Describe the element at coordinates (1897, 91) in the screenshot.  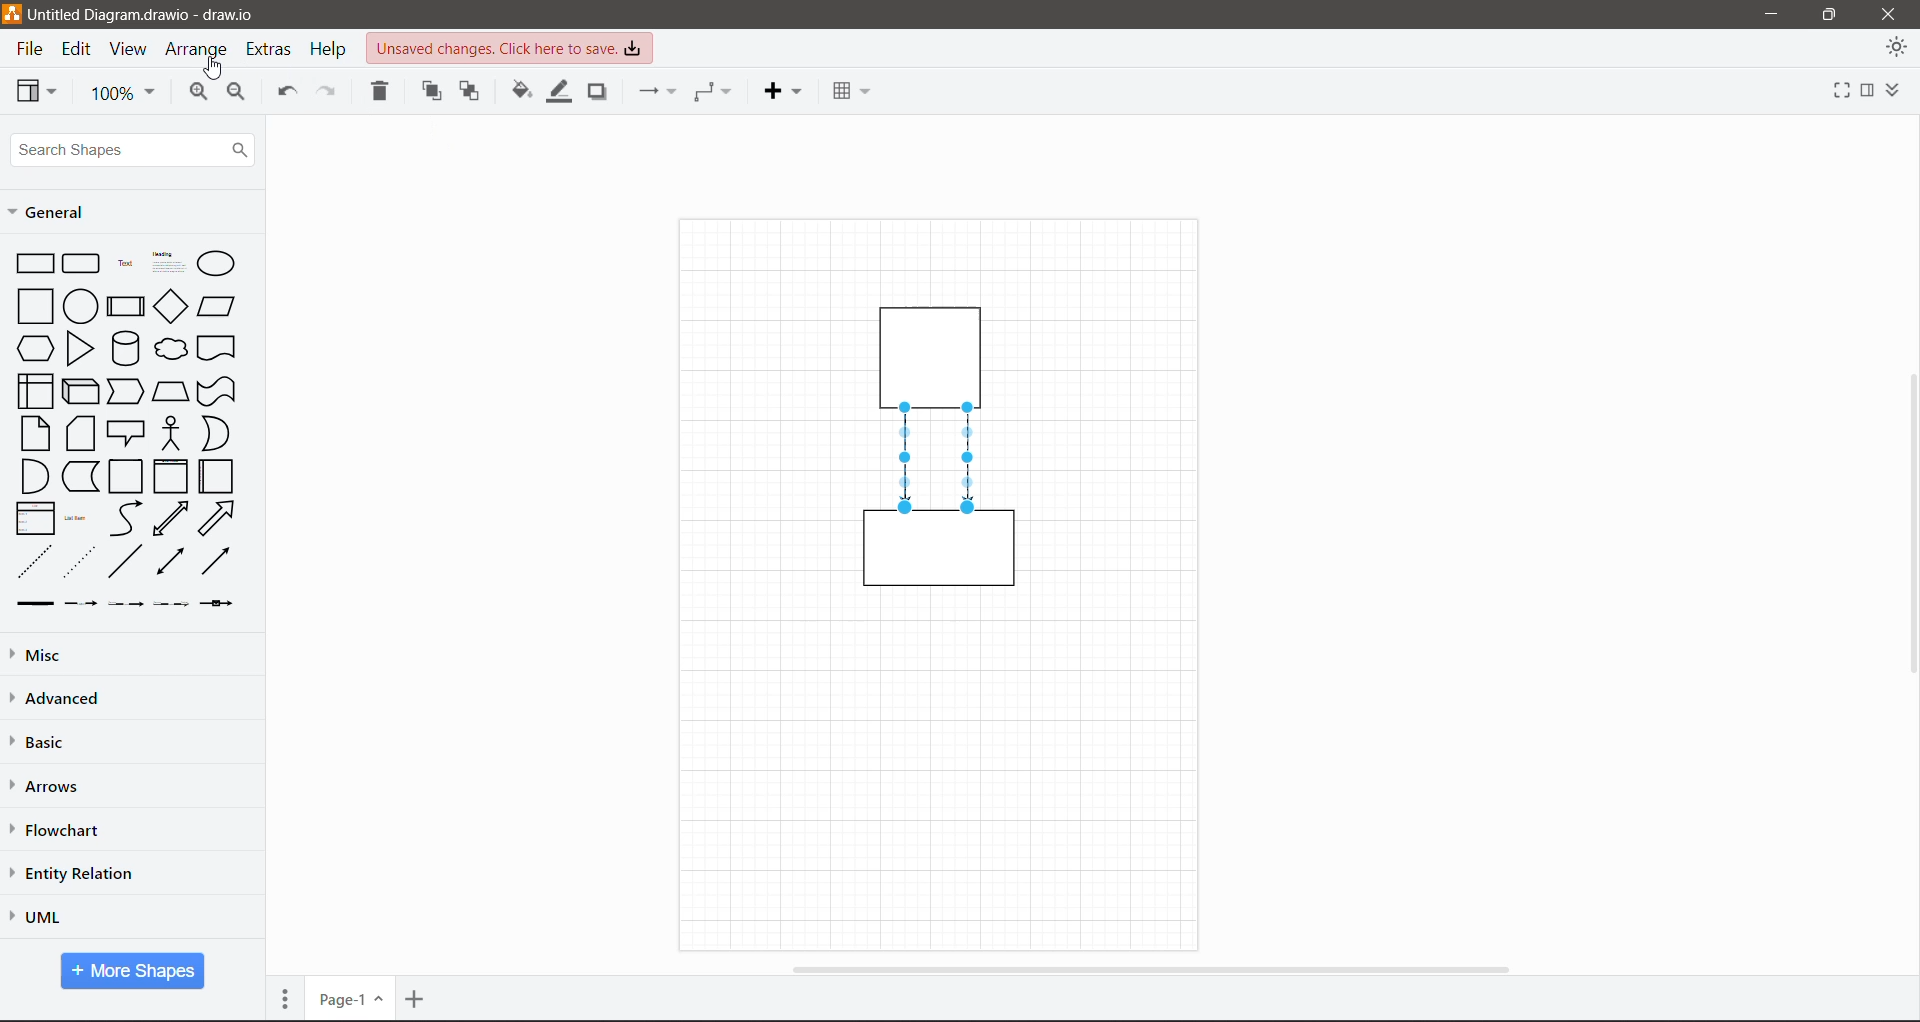
I see `Expand/Collapse` at that location.